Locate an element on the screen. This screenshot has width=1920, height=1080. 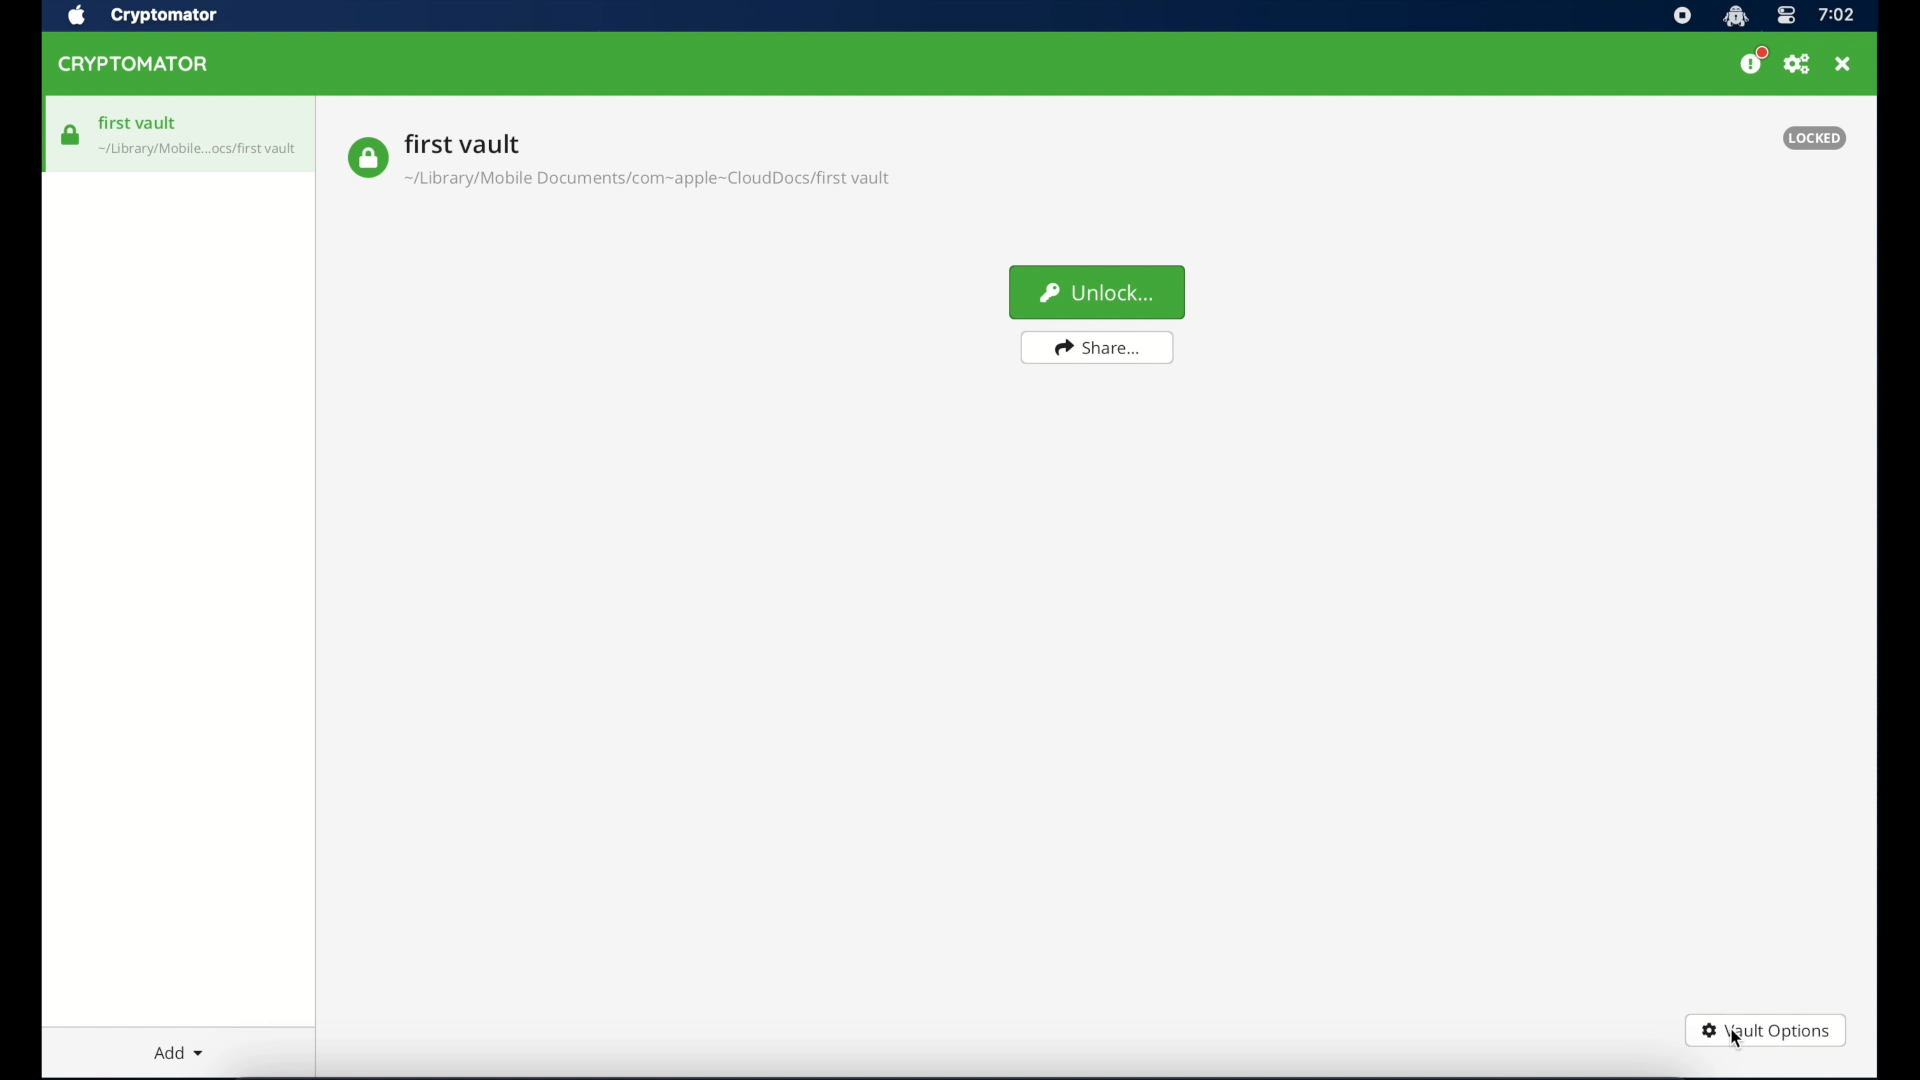
unlock is located at coordinates (1098, 293).